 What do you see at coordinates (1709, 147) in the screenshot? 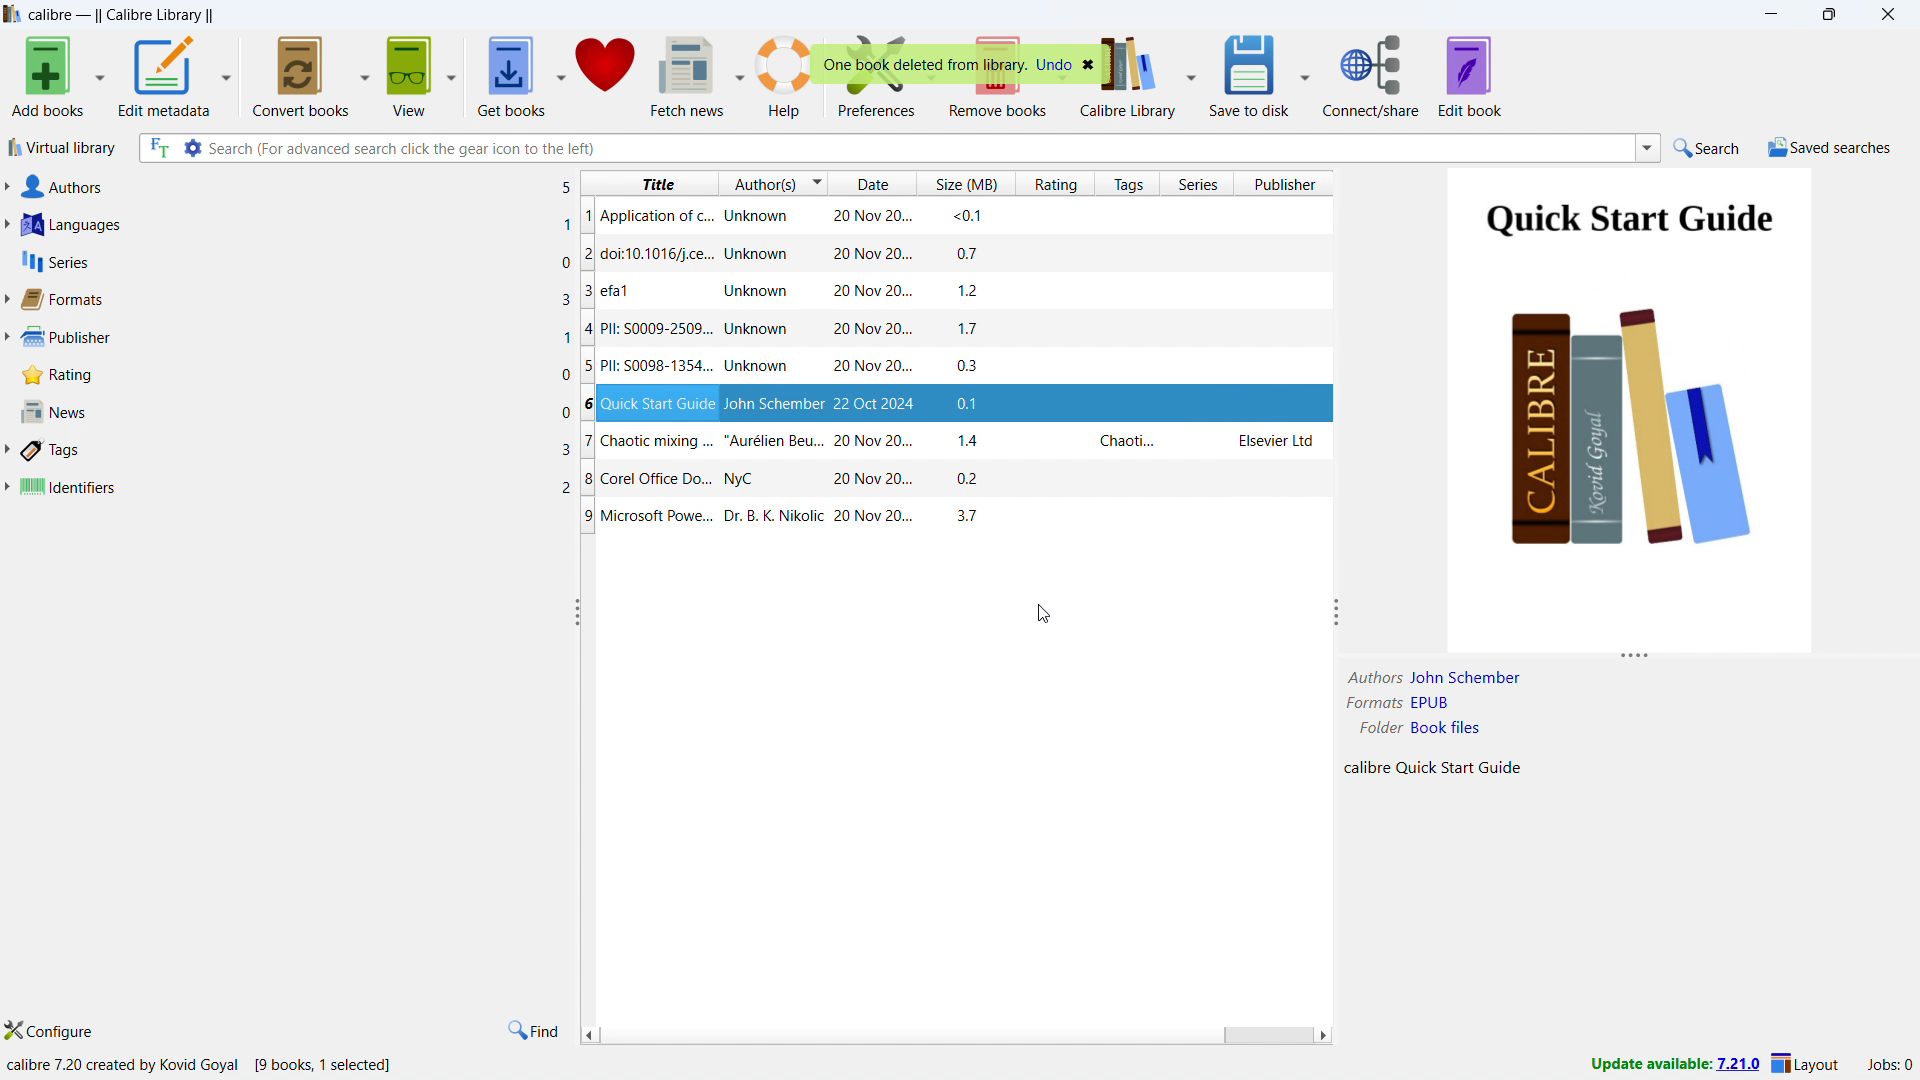
I see `do quick search` at bounding box center [1709, 147].